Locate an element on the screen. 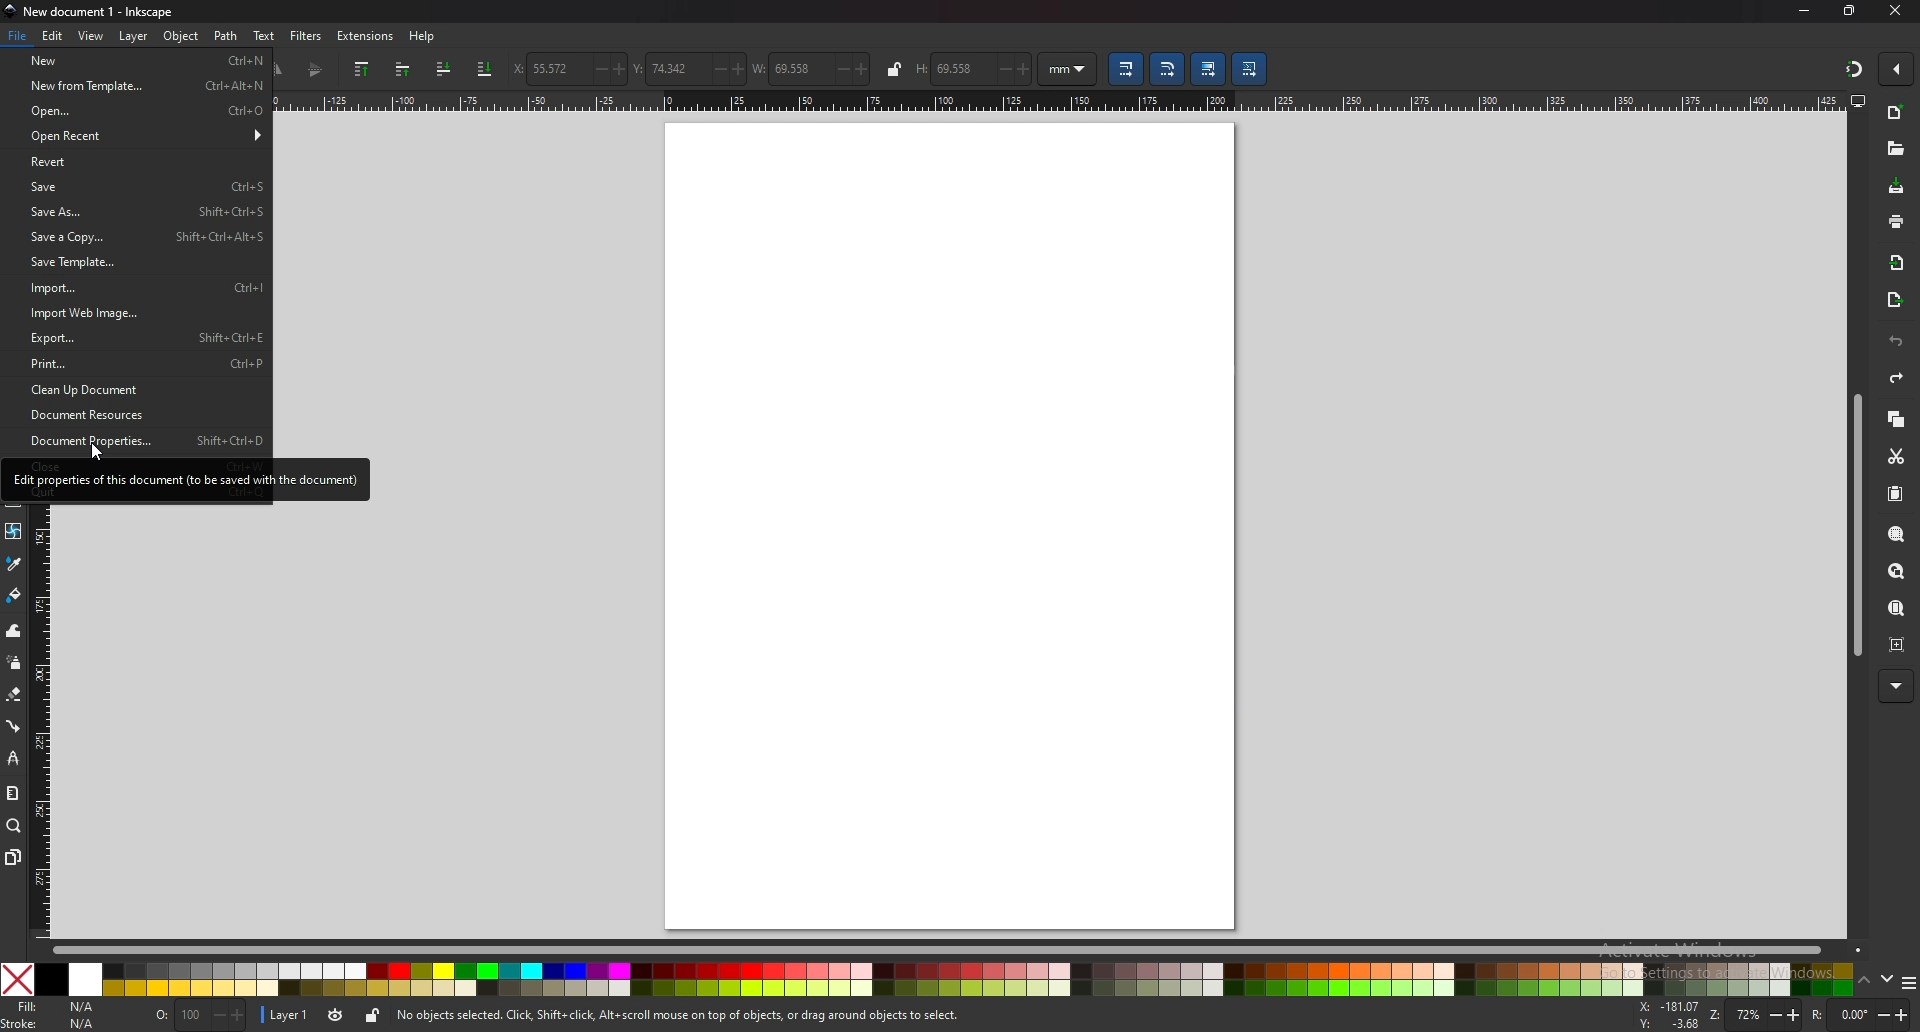  pages is located at coordinates (13, 856).